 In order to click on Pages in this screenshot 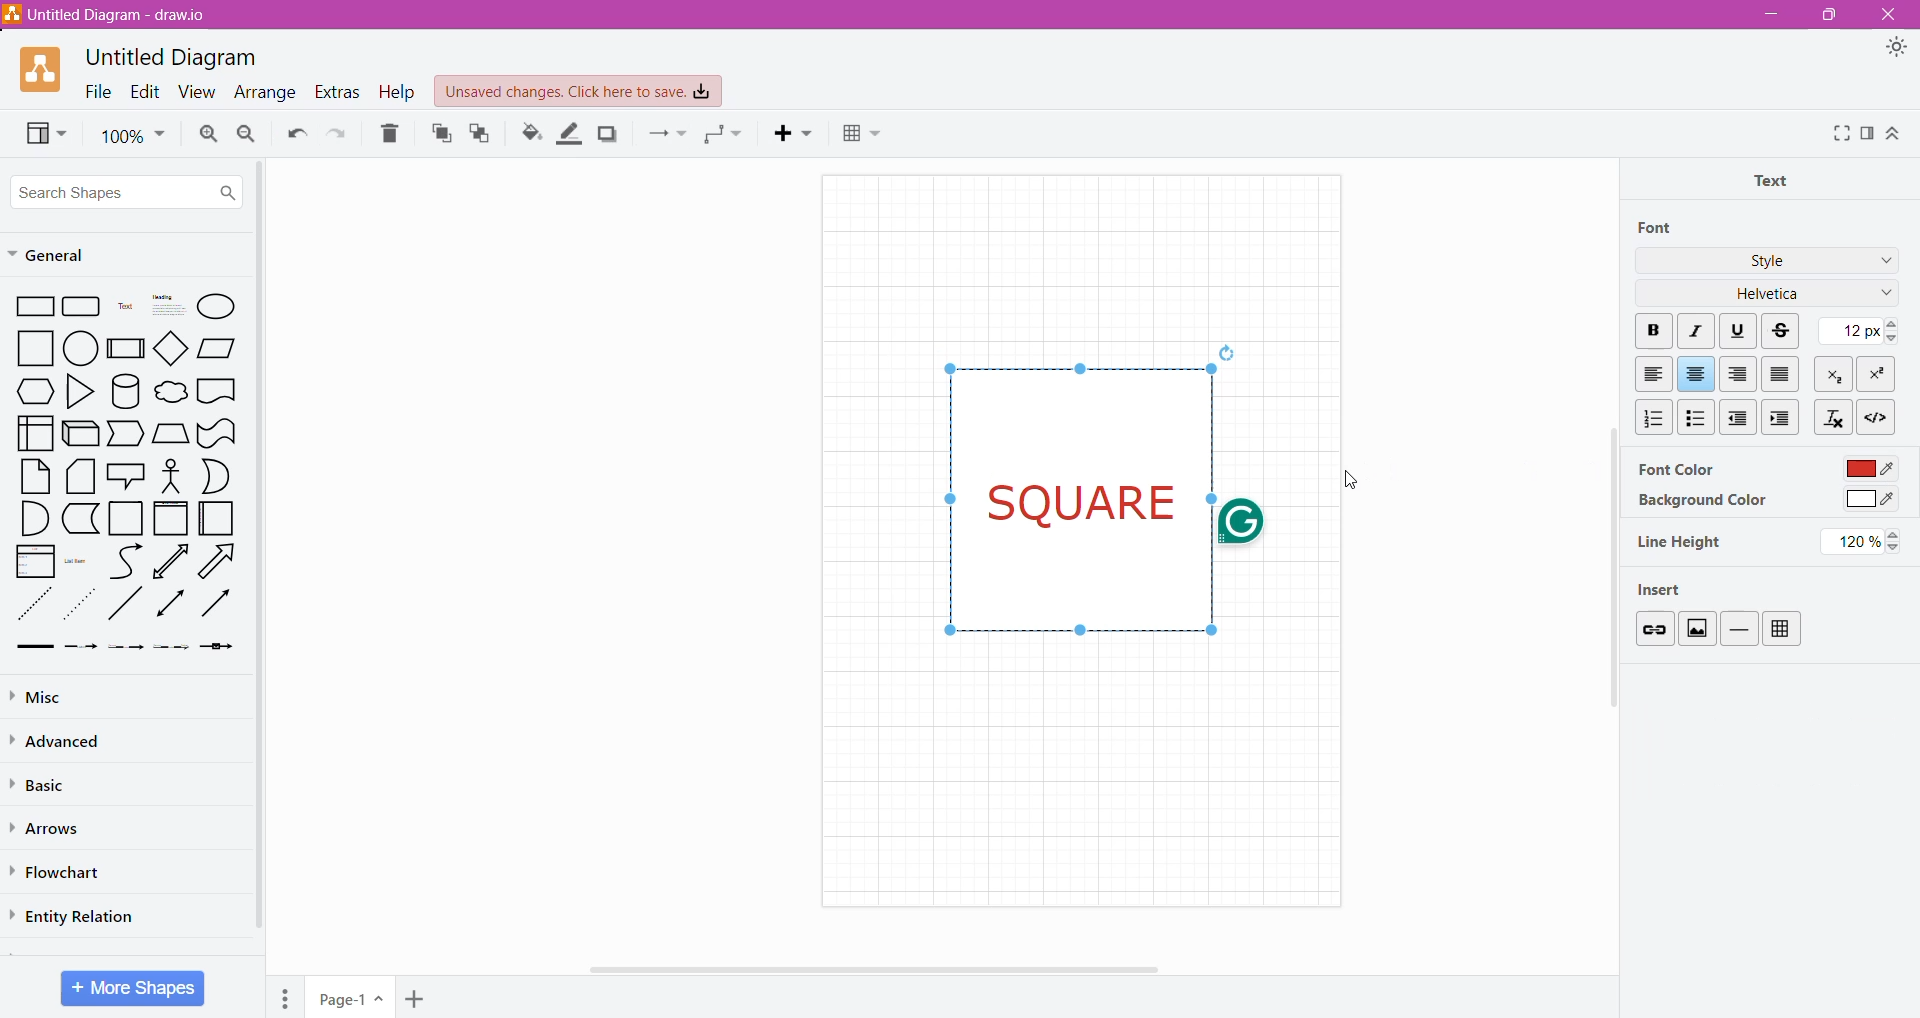, I will do `click(286, 998)`.